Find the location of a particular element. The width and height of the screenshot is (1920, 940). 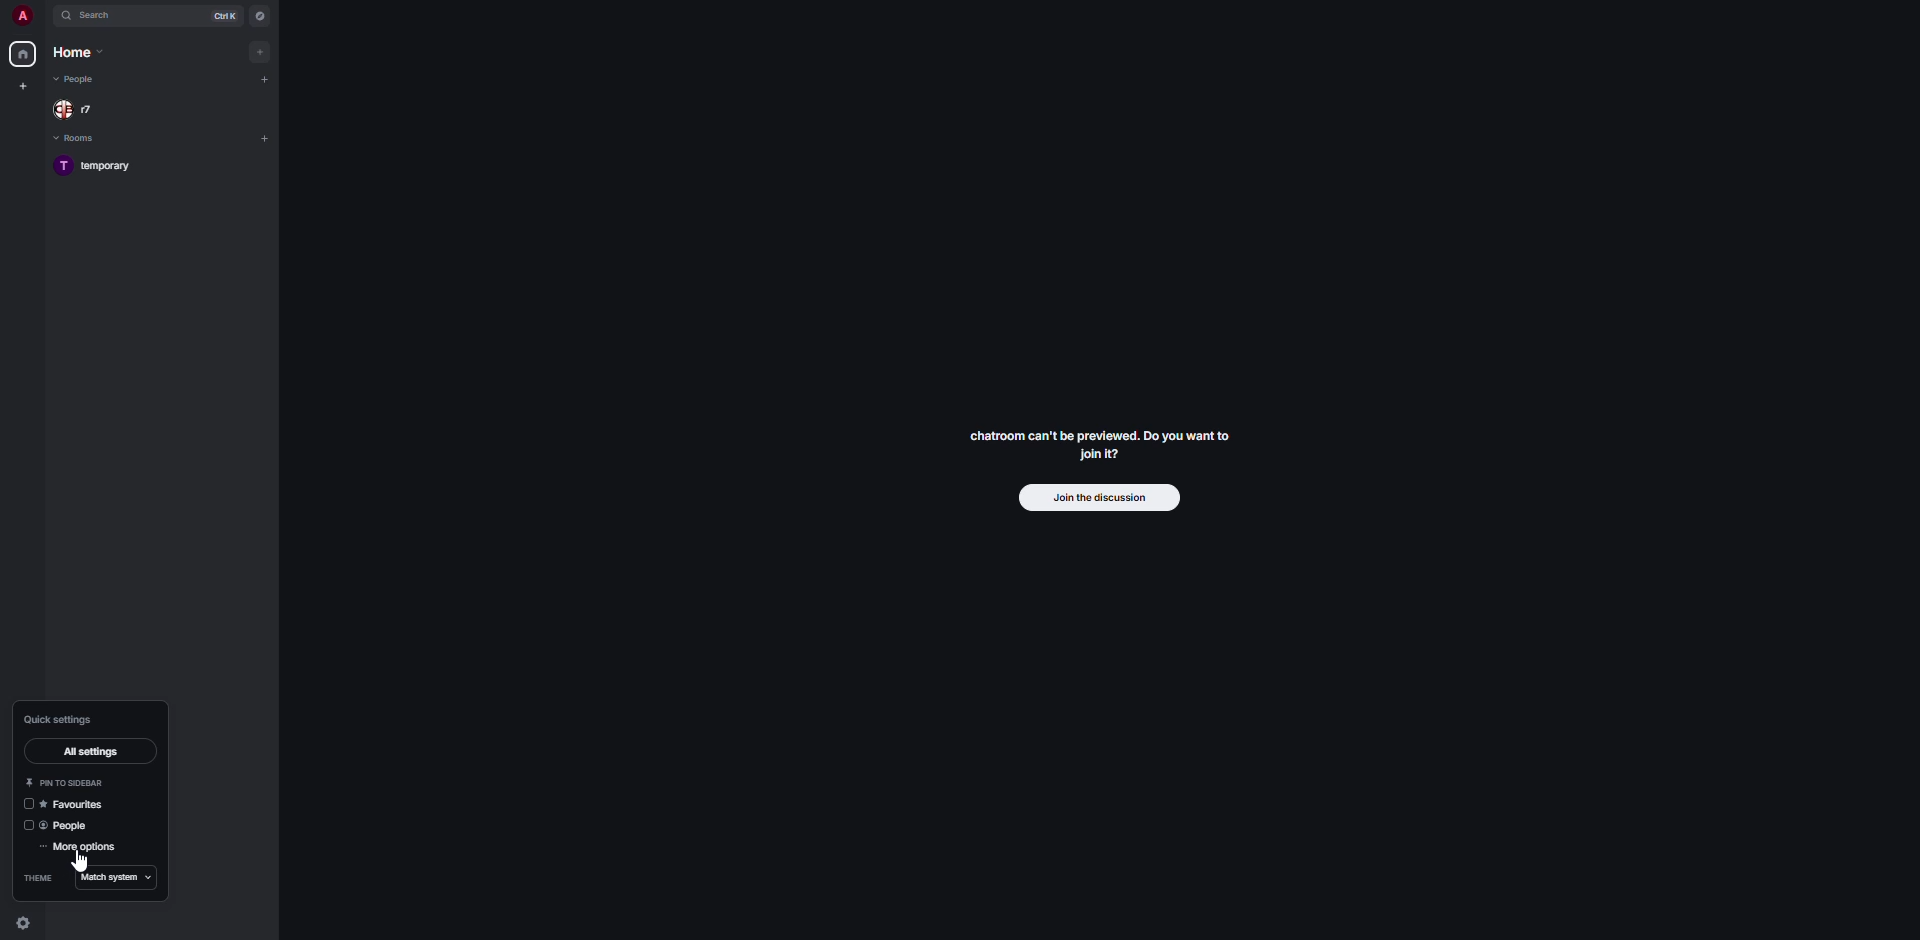

join discussion is located at coordinates (1095, 498).